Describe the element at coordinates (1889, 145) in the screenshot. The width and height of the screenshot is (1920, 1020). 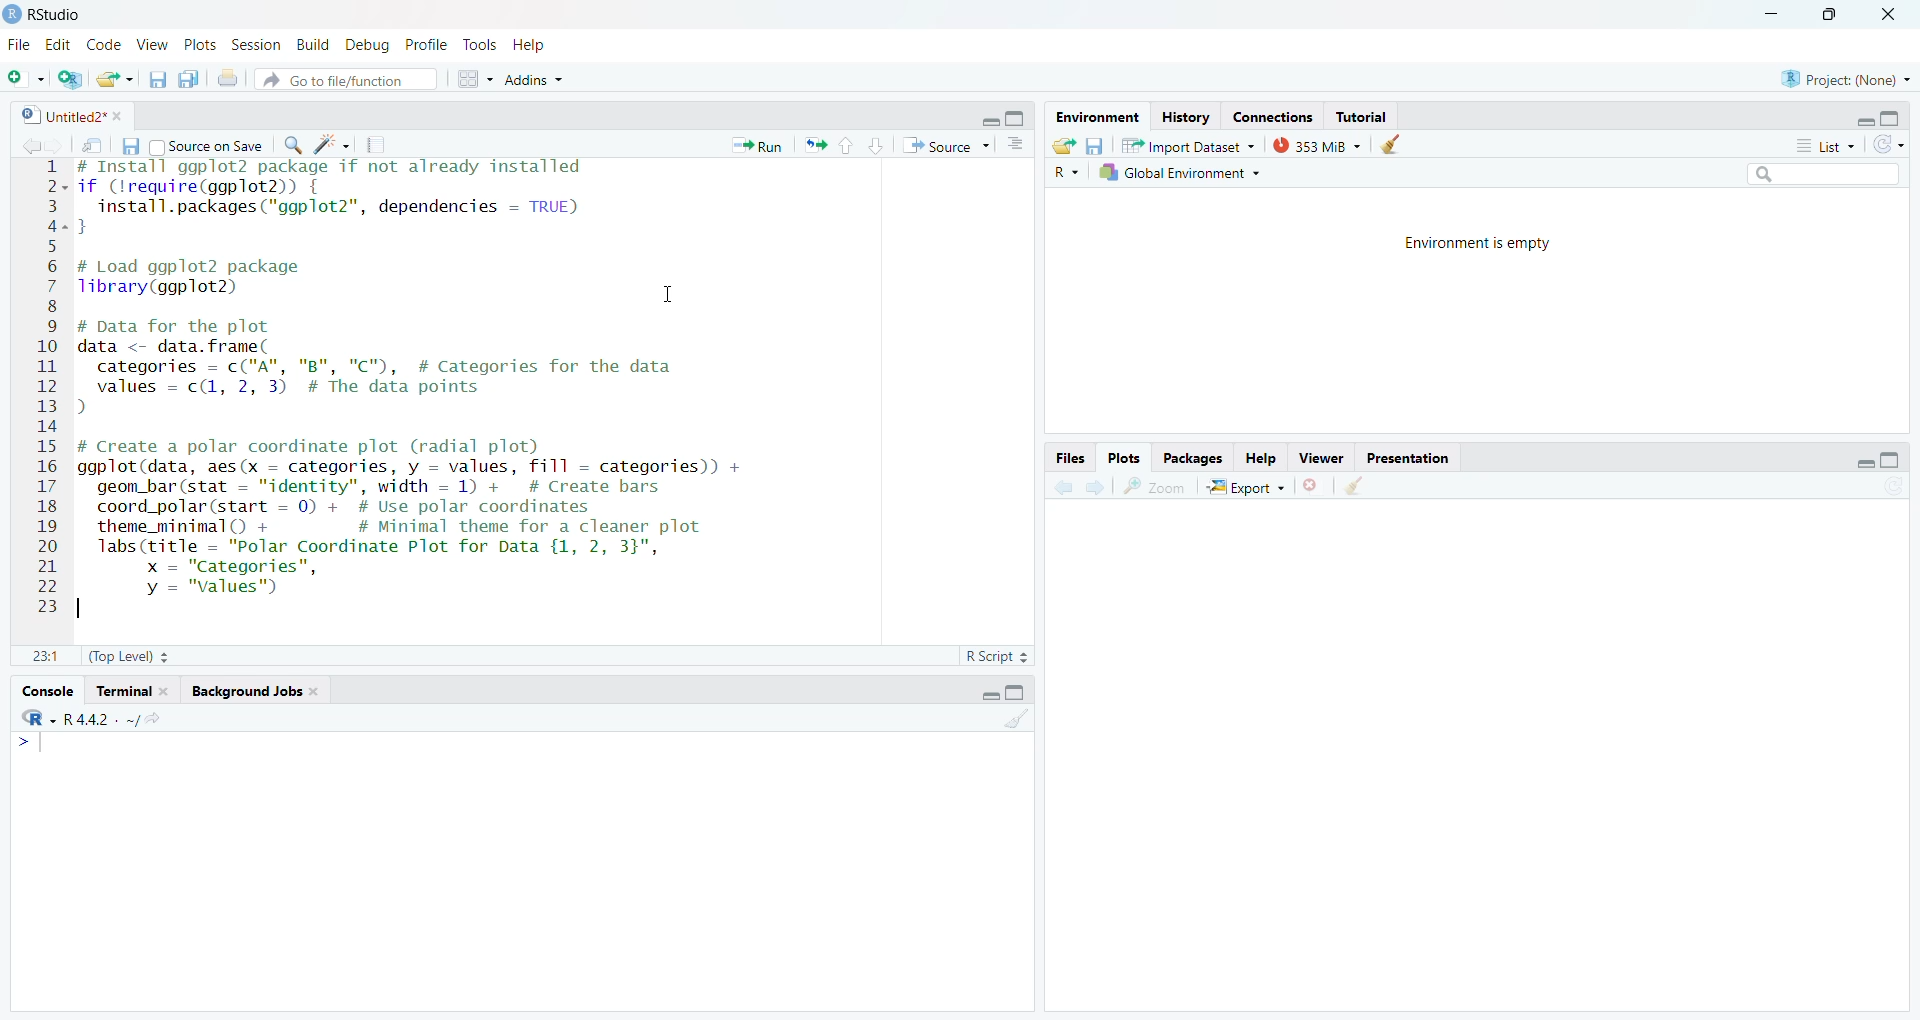
I see `refresh` at that location.